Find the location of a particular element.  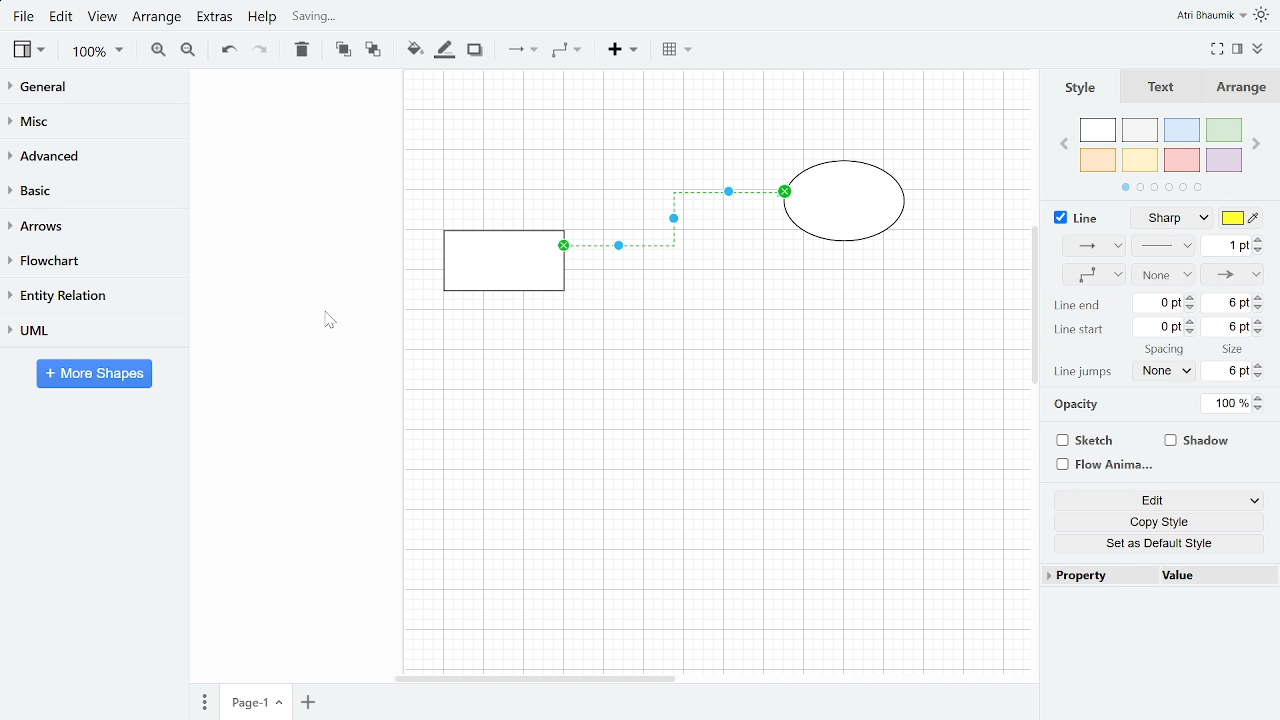

Text is located at coordinates (1164, 88).